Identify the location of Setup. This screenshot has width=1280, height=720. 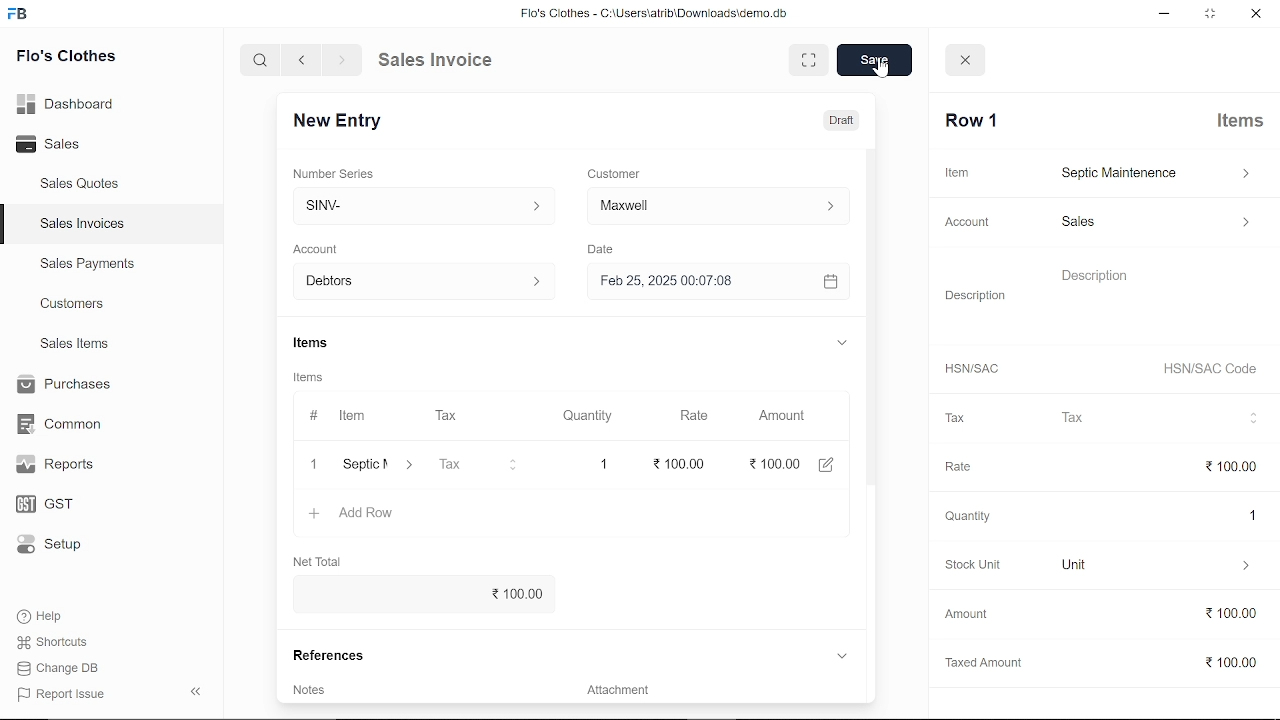
(54, 544).